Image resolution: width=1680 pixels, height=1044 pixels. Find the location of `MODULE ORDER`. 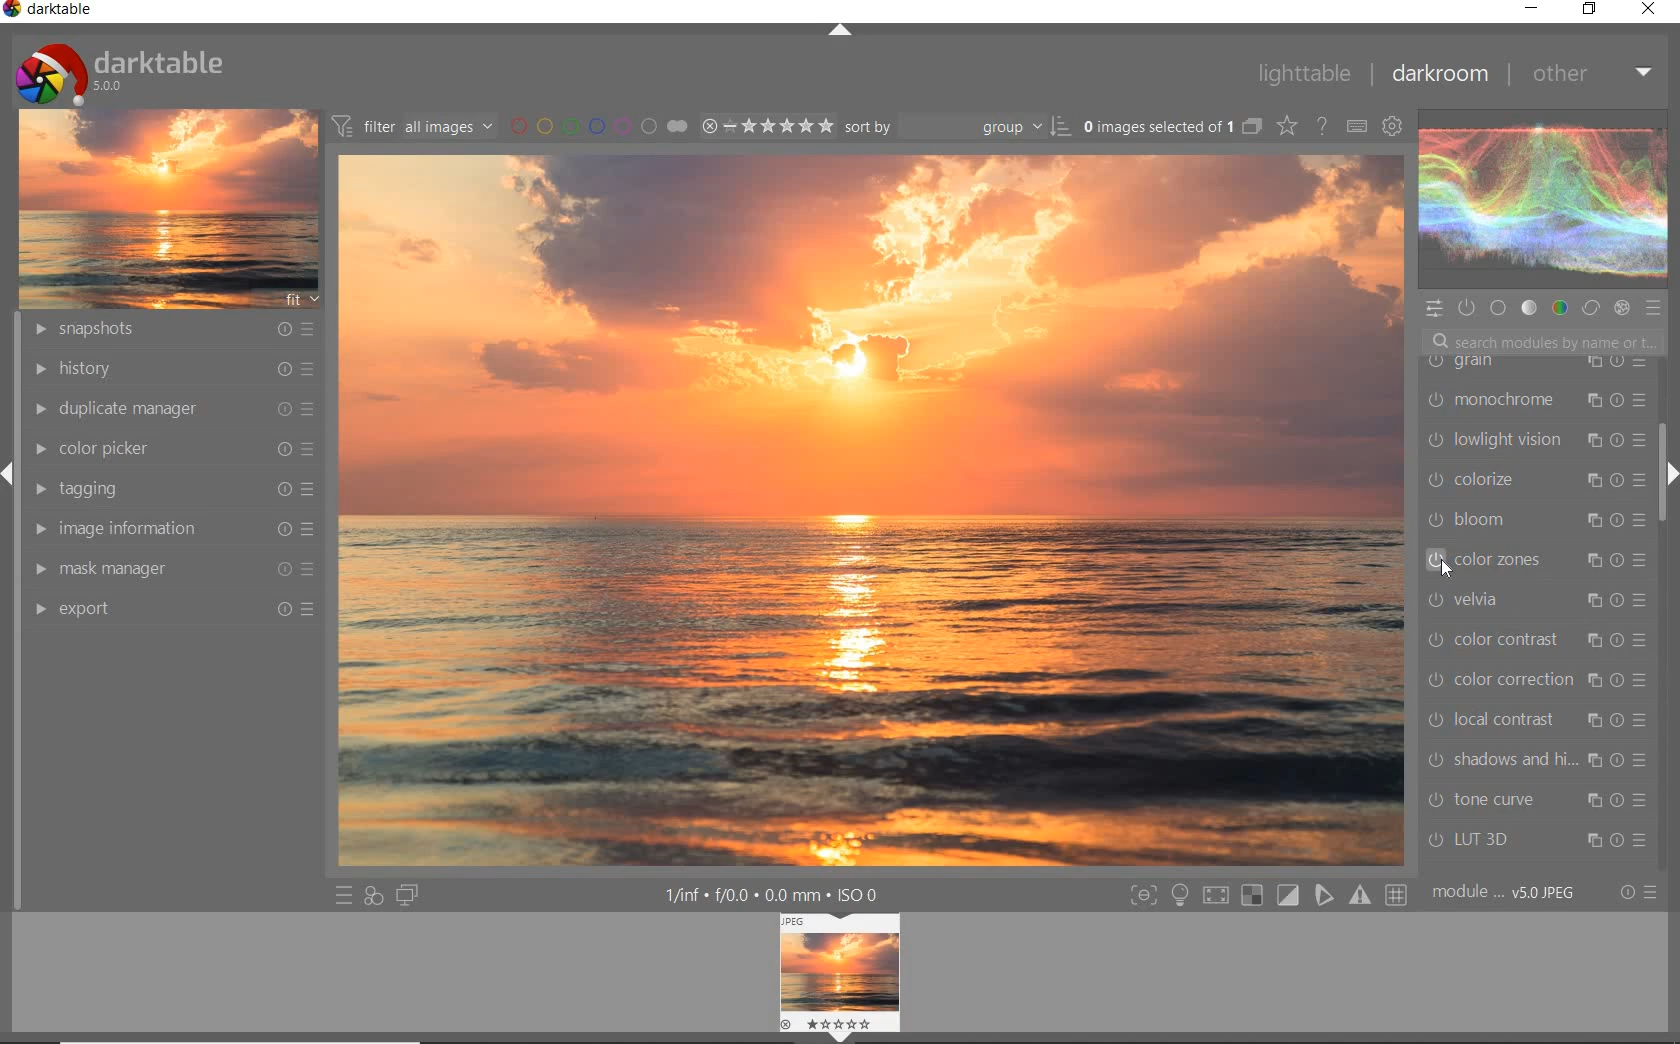

MODULE ORDER is located at coordinates (1506, 893).